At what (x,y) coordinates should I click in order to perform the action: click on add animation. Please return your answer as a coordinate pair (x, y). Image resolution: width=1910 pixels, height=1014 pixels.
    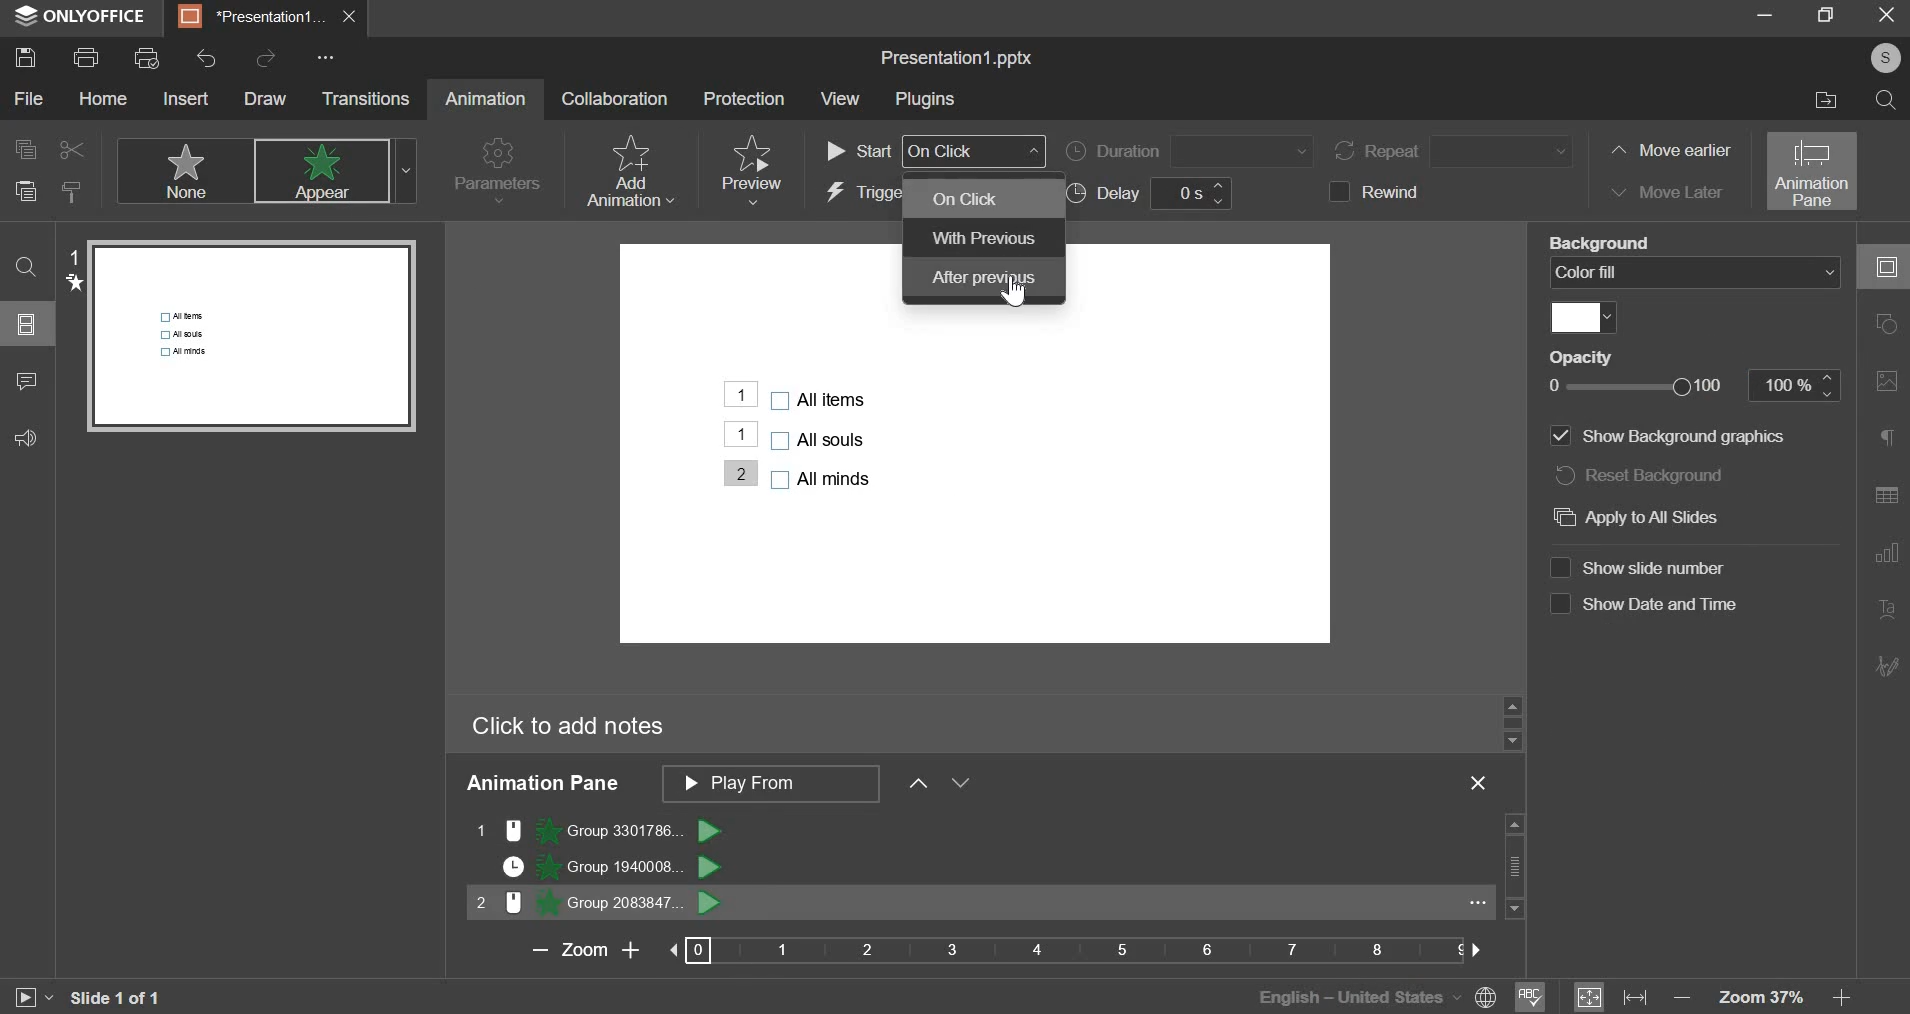
    Looking at the image, I should click on (628, 171).